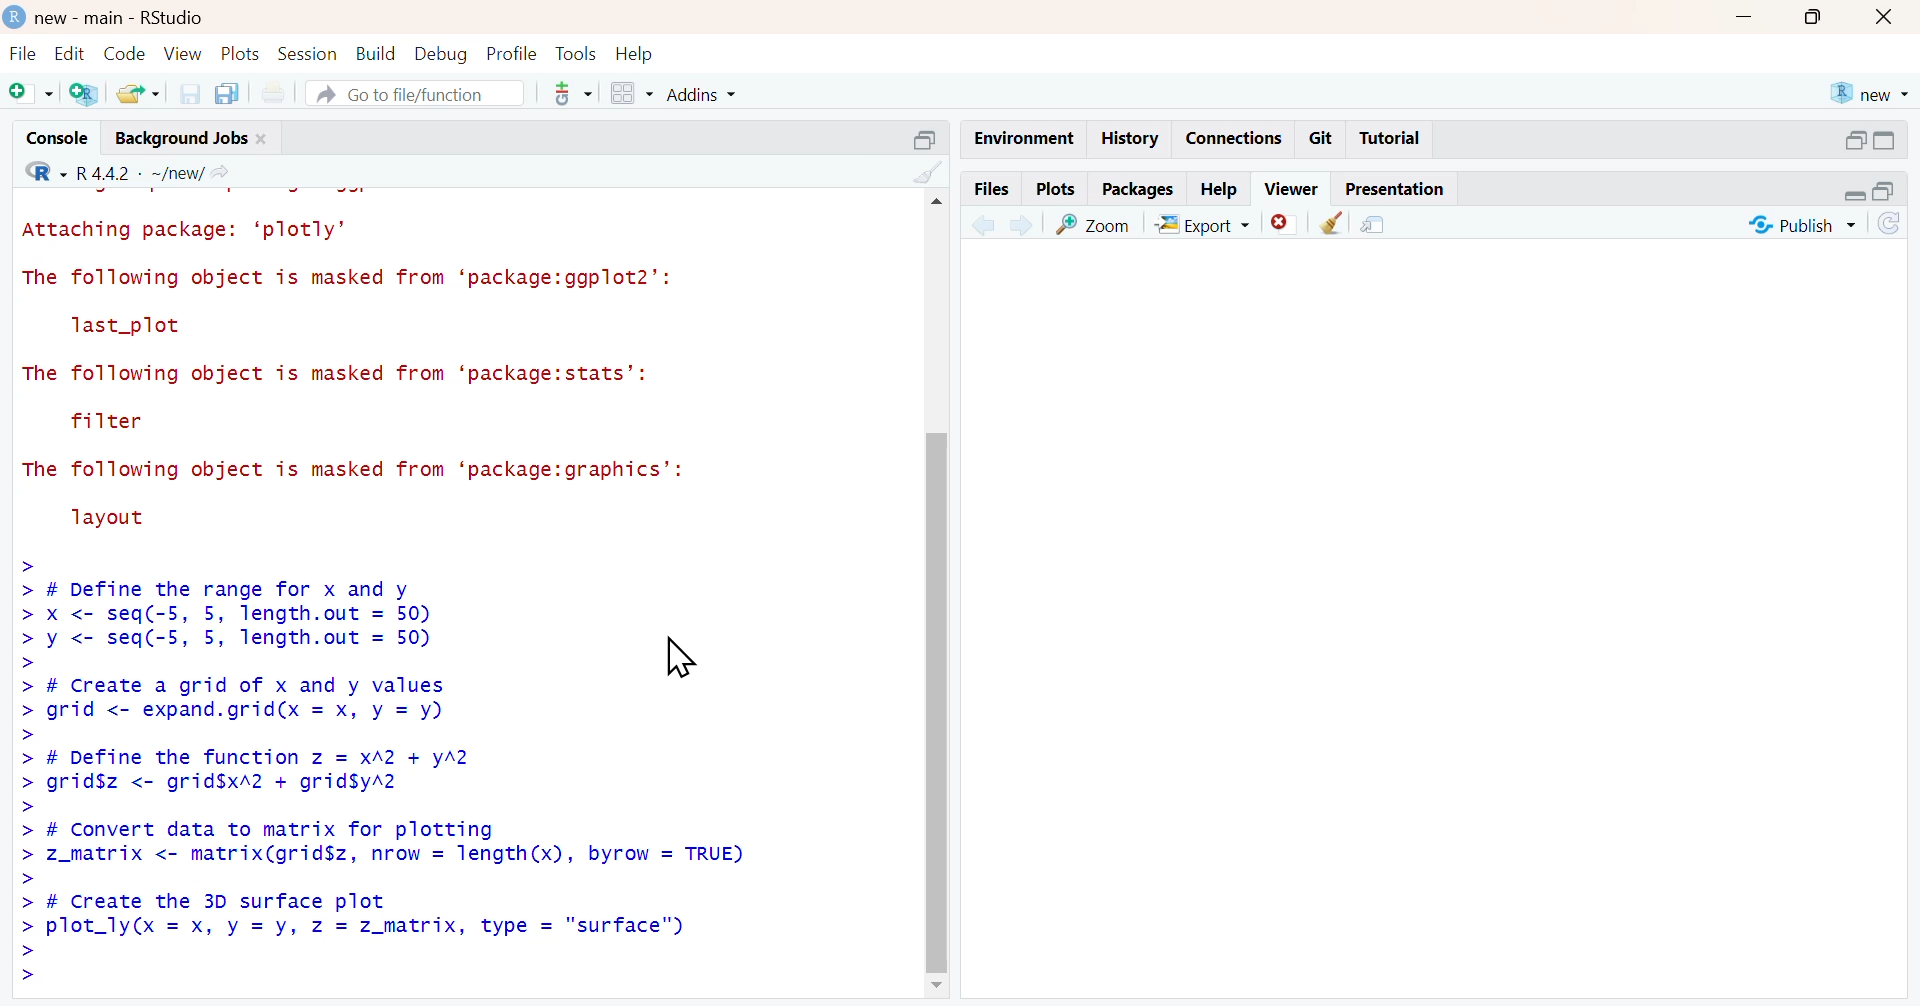 The height and width of the screenshot is (1006, 1920). I want to click on prompt cursor, so click(23, 967).